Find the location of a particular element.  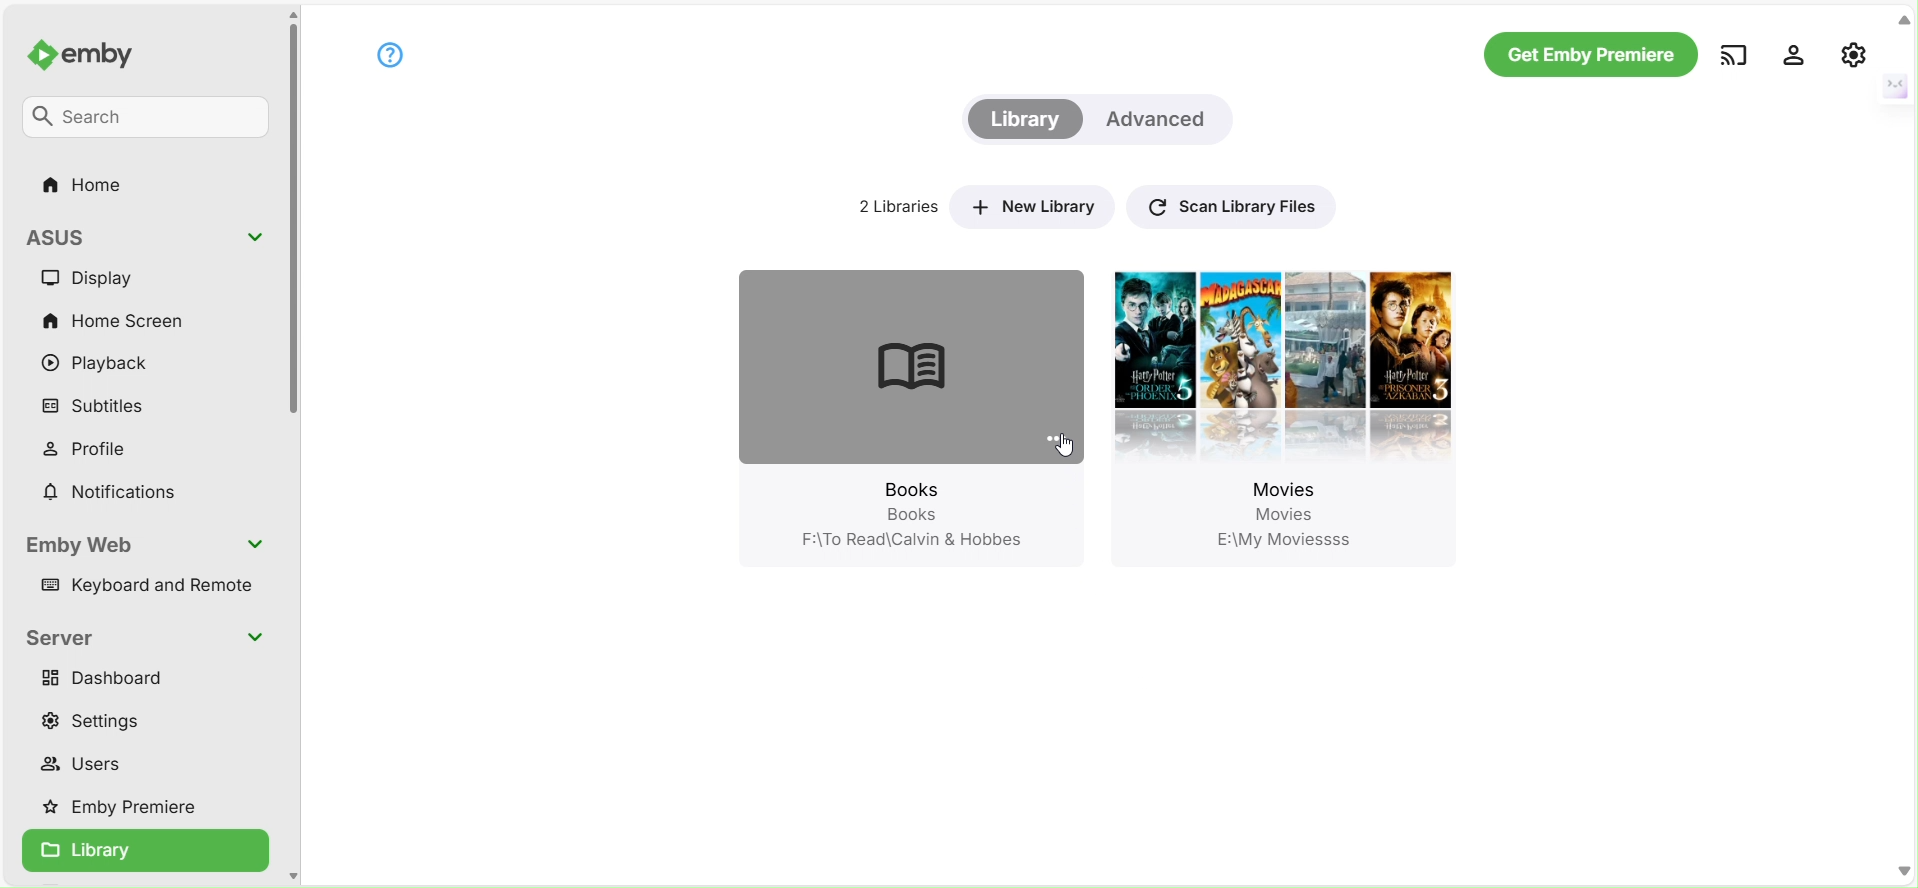

Notifications is located at coordinates (111, 493).